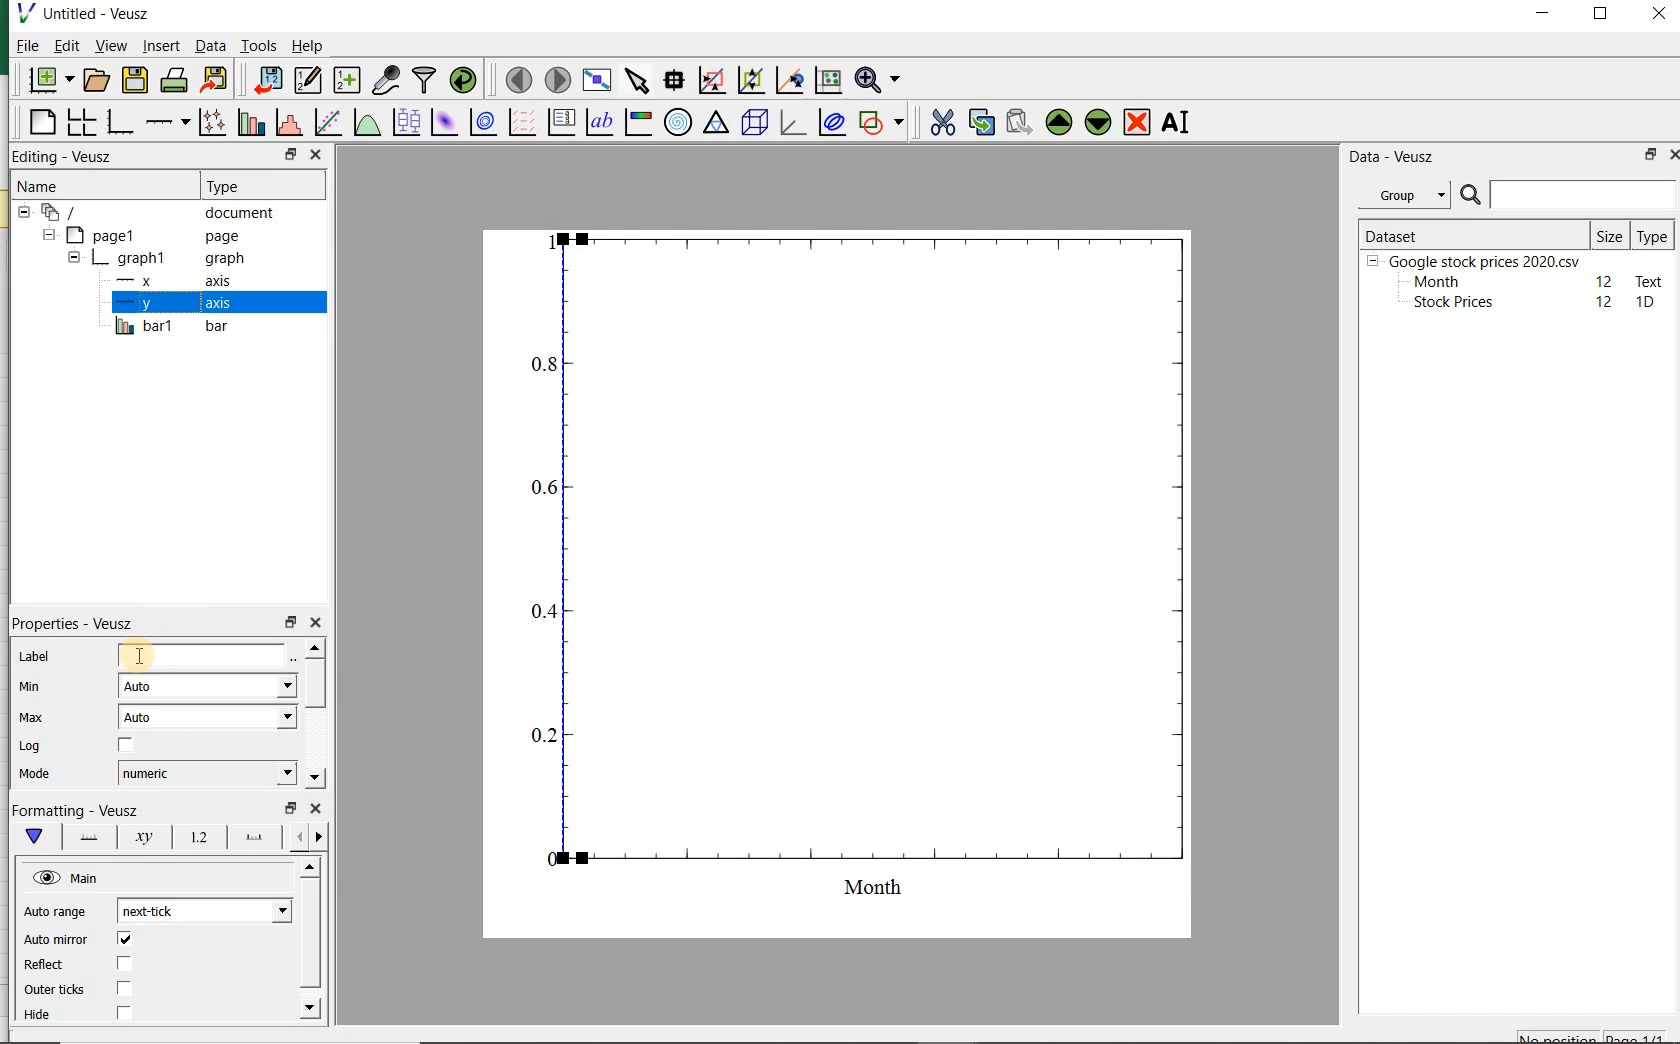 Image resolution: width=1680 pixels, height=1044 pixels. What do you see at coordinates (519, 124) in the screenshot?
I see `plot a vector field` at bounding box center [519, 124].